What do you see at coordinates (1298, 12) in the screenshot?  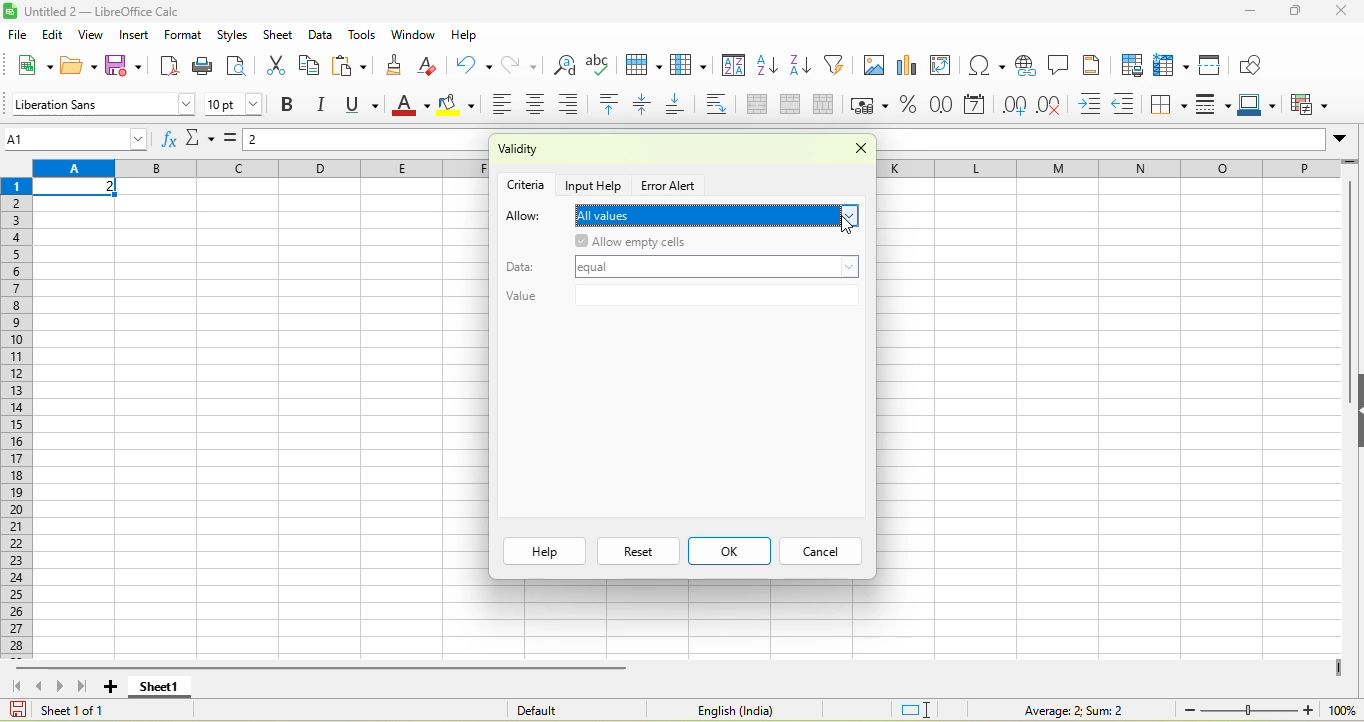 I see `maximize` at bounding box center [1298, 12].